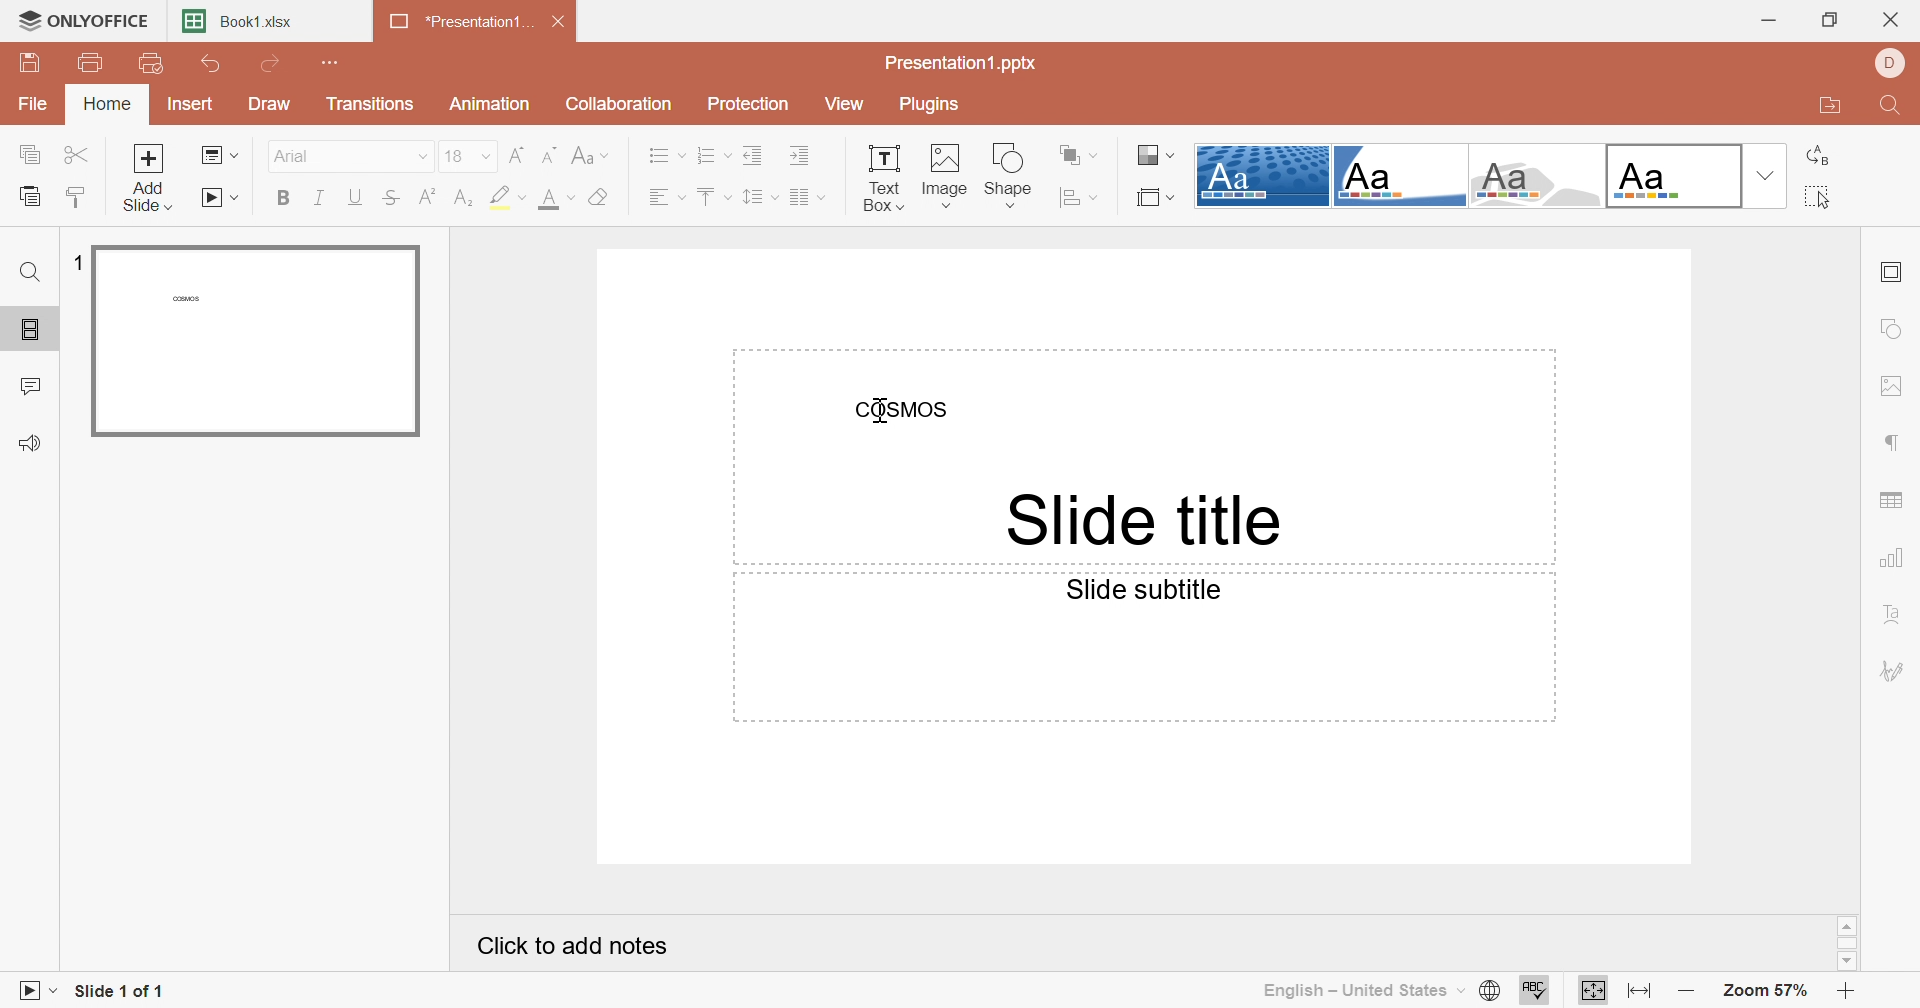  Describe the element at coordinates (76, 262) in the screenshot. I see `1` at that location.